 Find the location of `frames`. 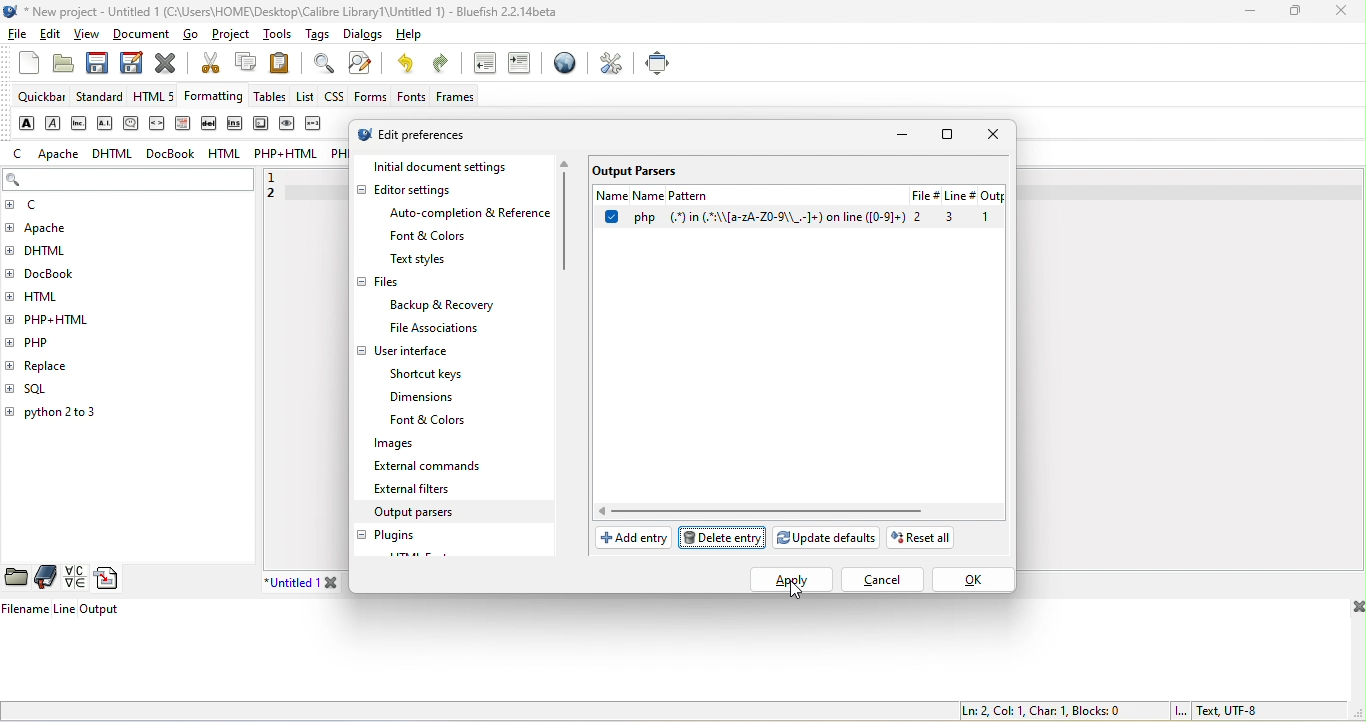

frames is located at coordinates (456, 98).